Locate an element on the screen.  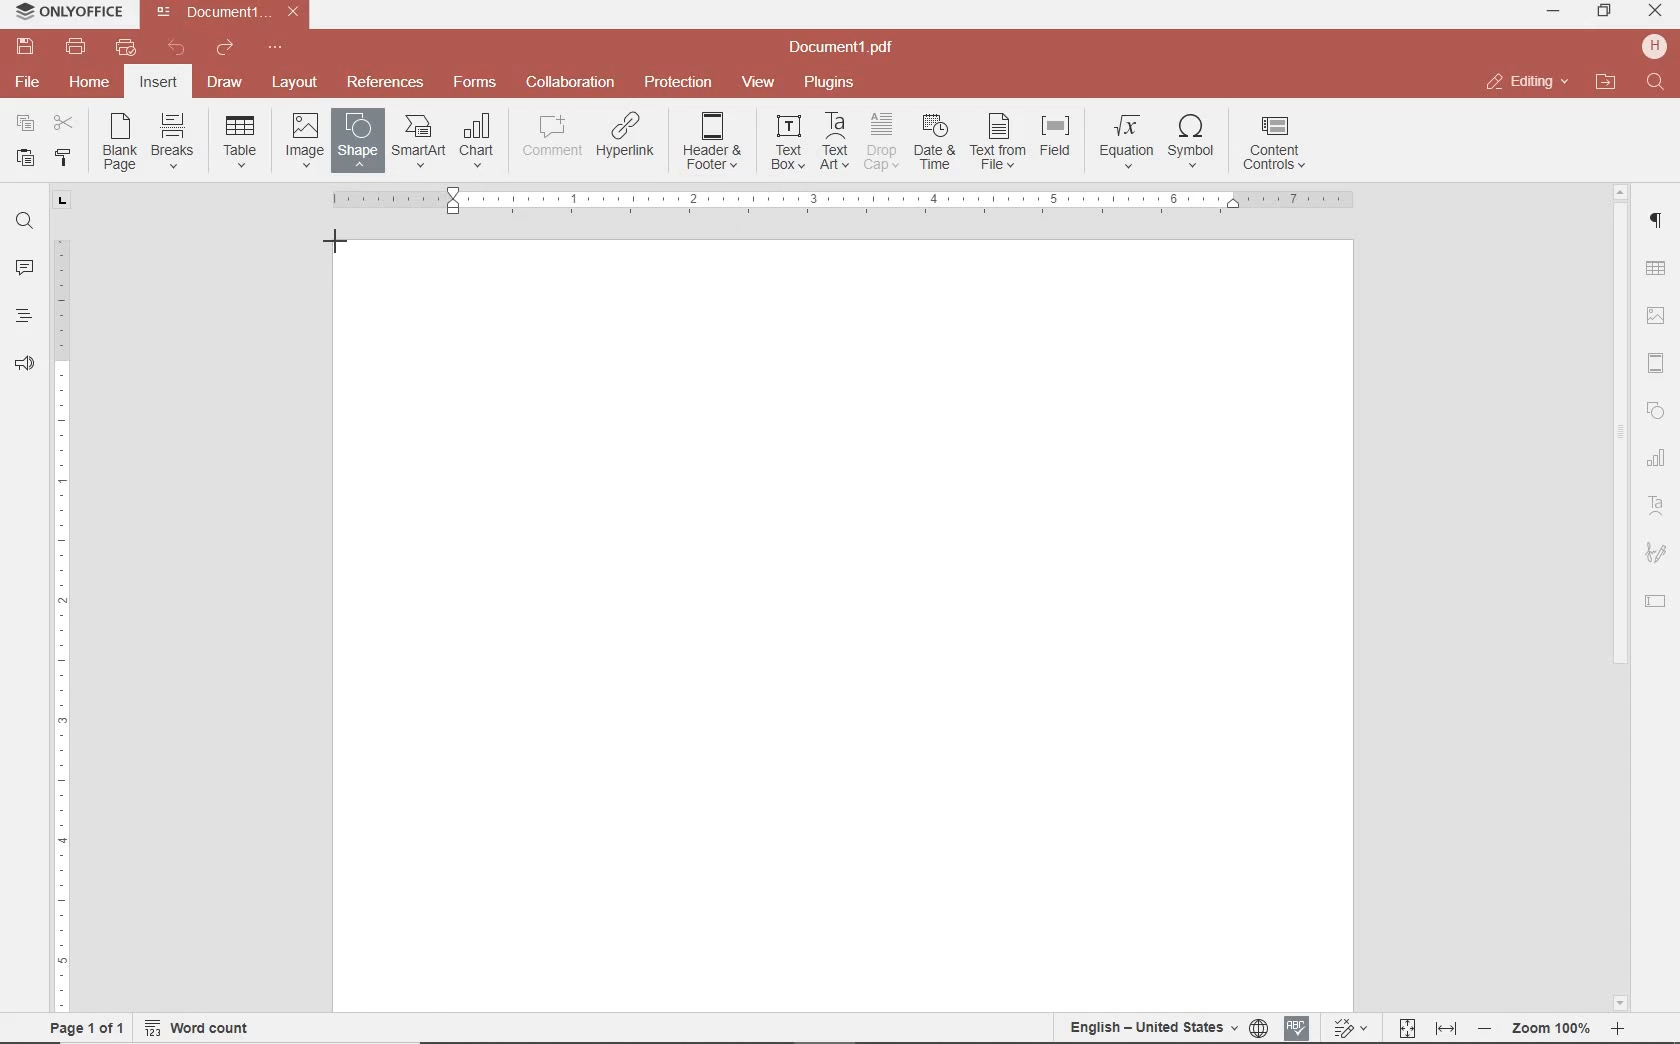
EDIT HEADER OR FOOTER is located at coordinates (714, 142).